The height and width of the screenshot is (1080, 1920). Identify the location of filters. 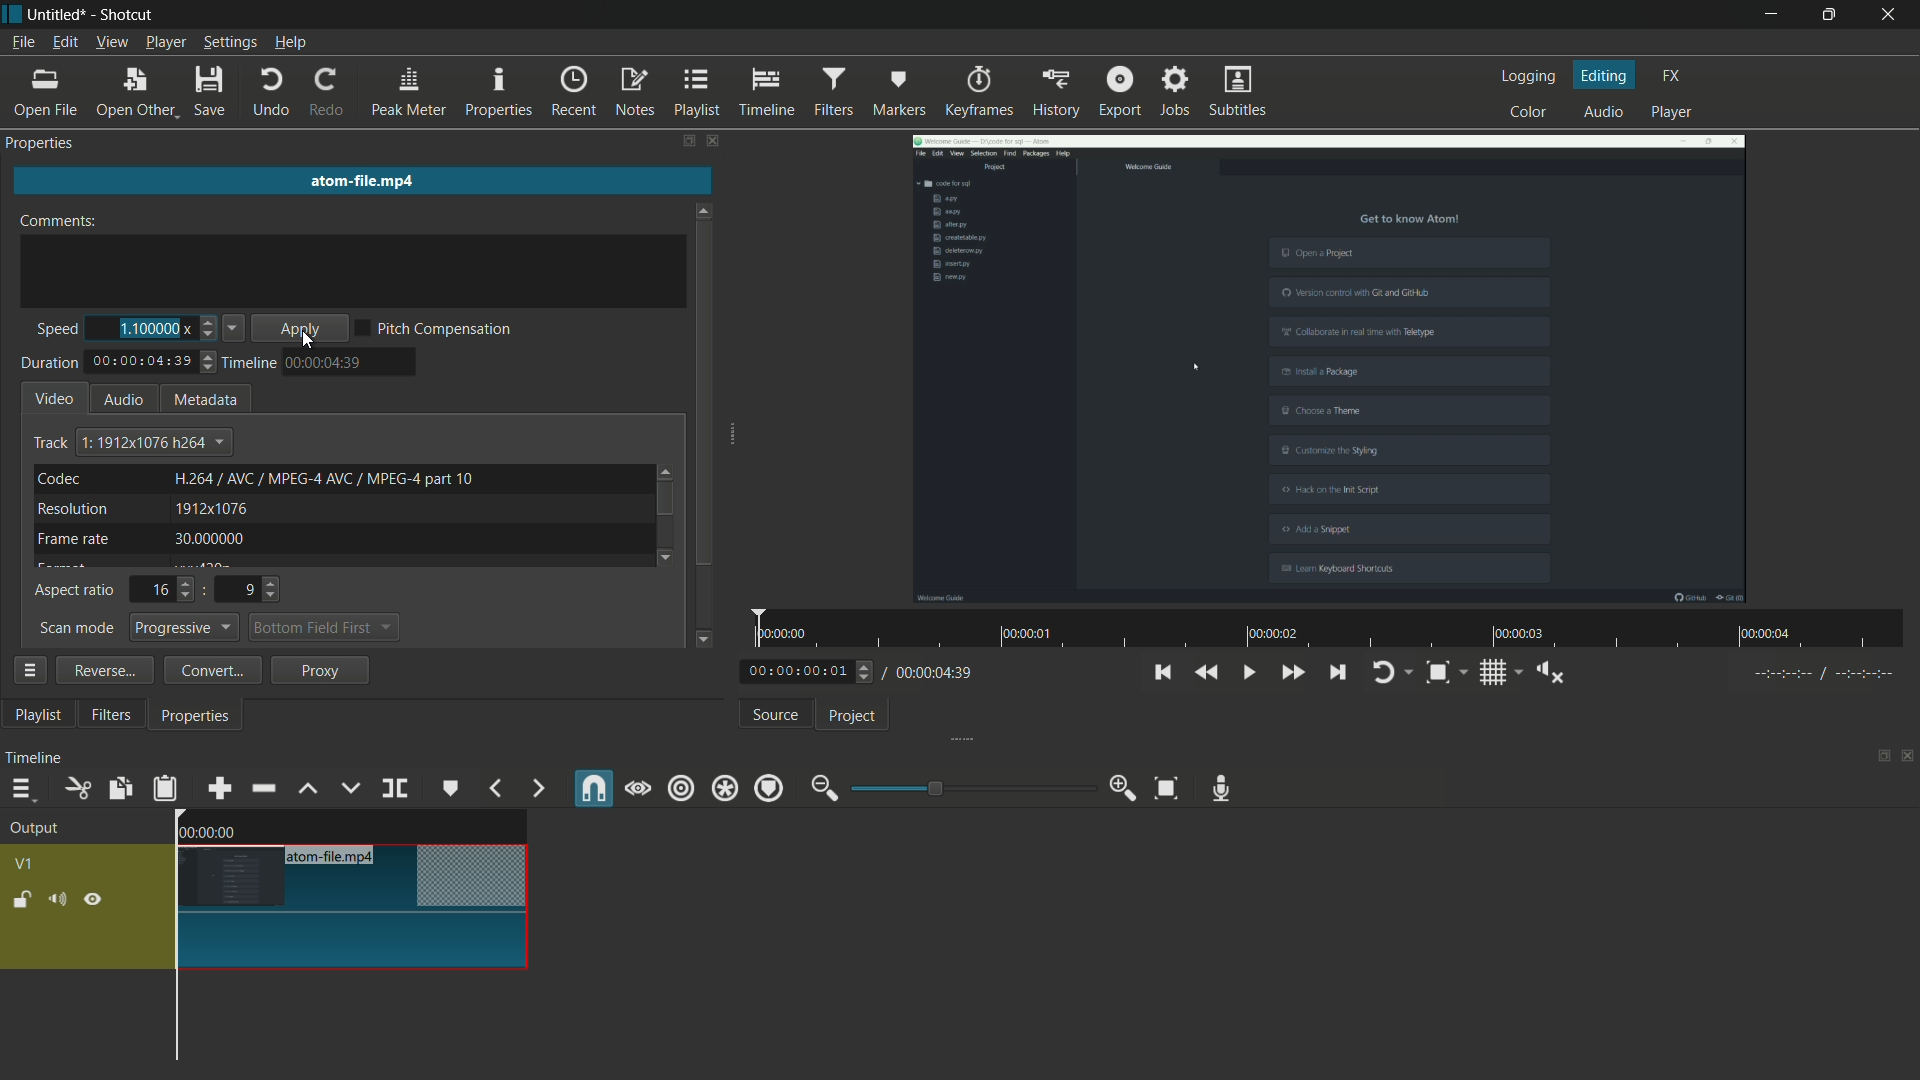
(112, 715).